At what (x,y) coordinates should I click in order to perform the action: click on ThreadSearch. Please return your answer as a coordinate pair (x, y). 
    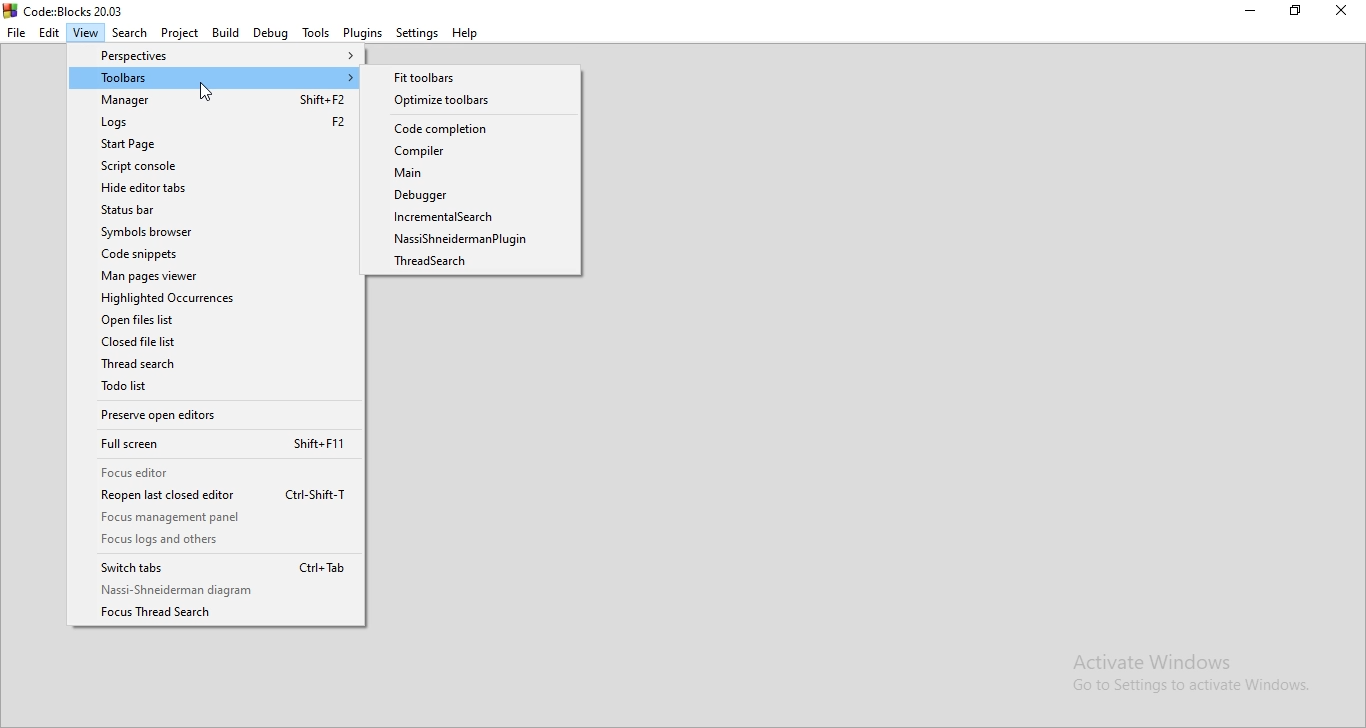
    Looking at the image, I should click on (218, 367).